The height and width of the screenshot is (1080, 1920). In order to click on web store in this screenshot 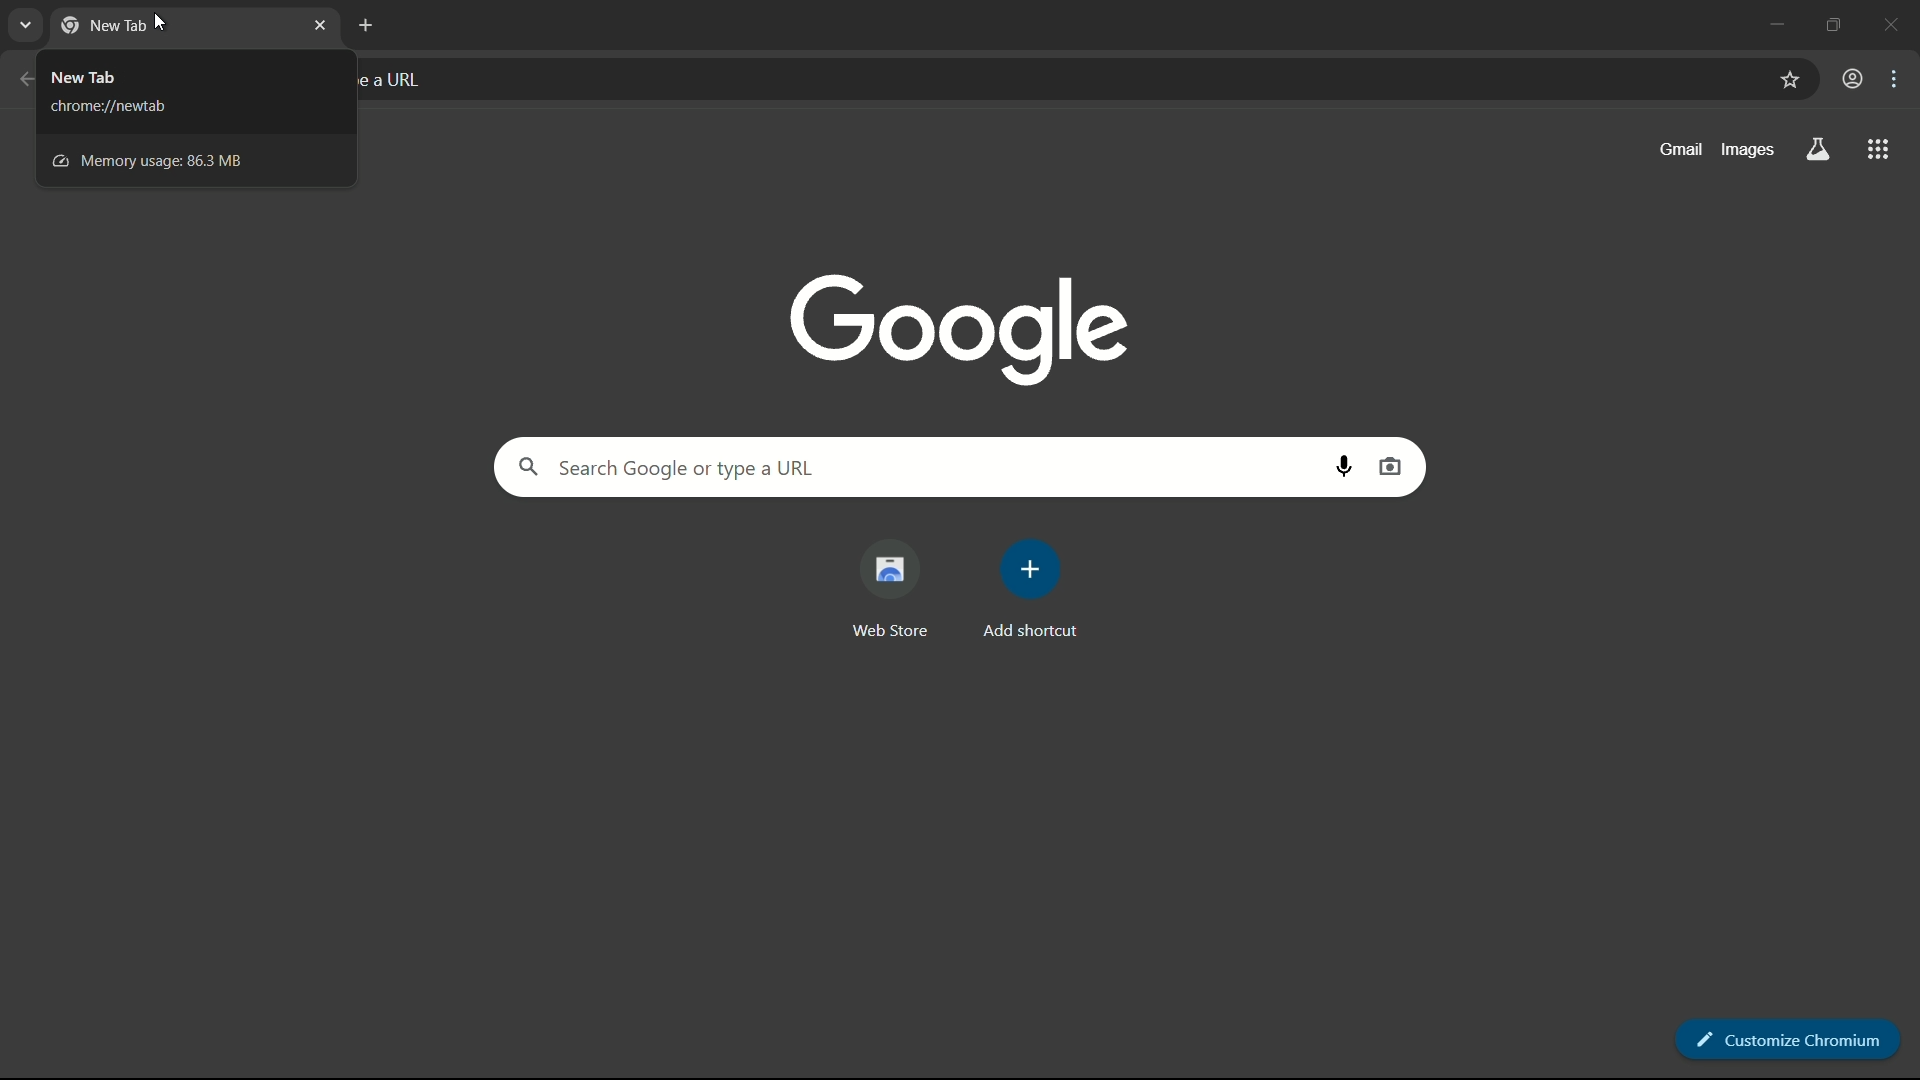, I will do `click(887, 589)`.